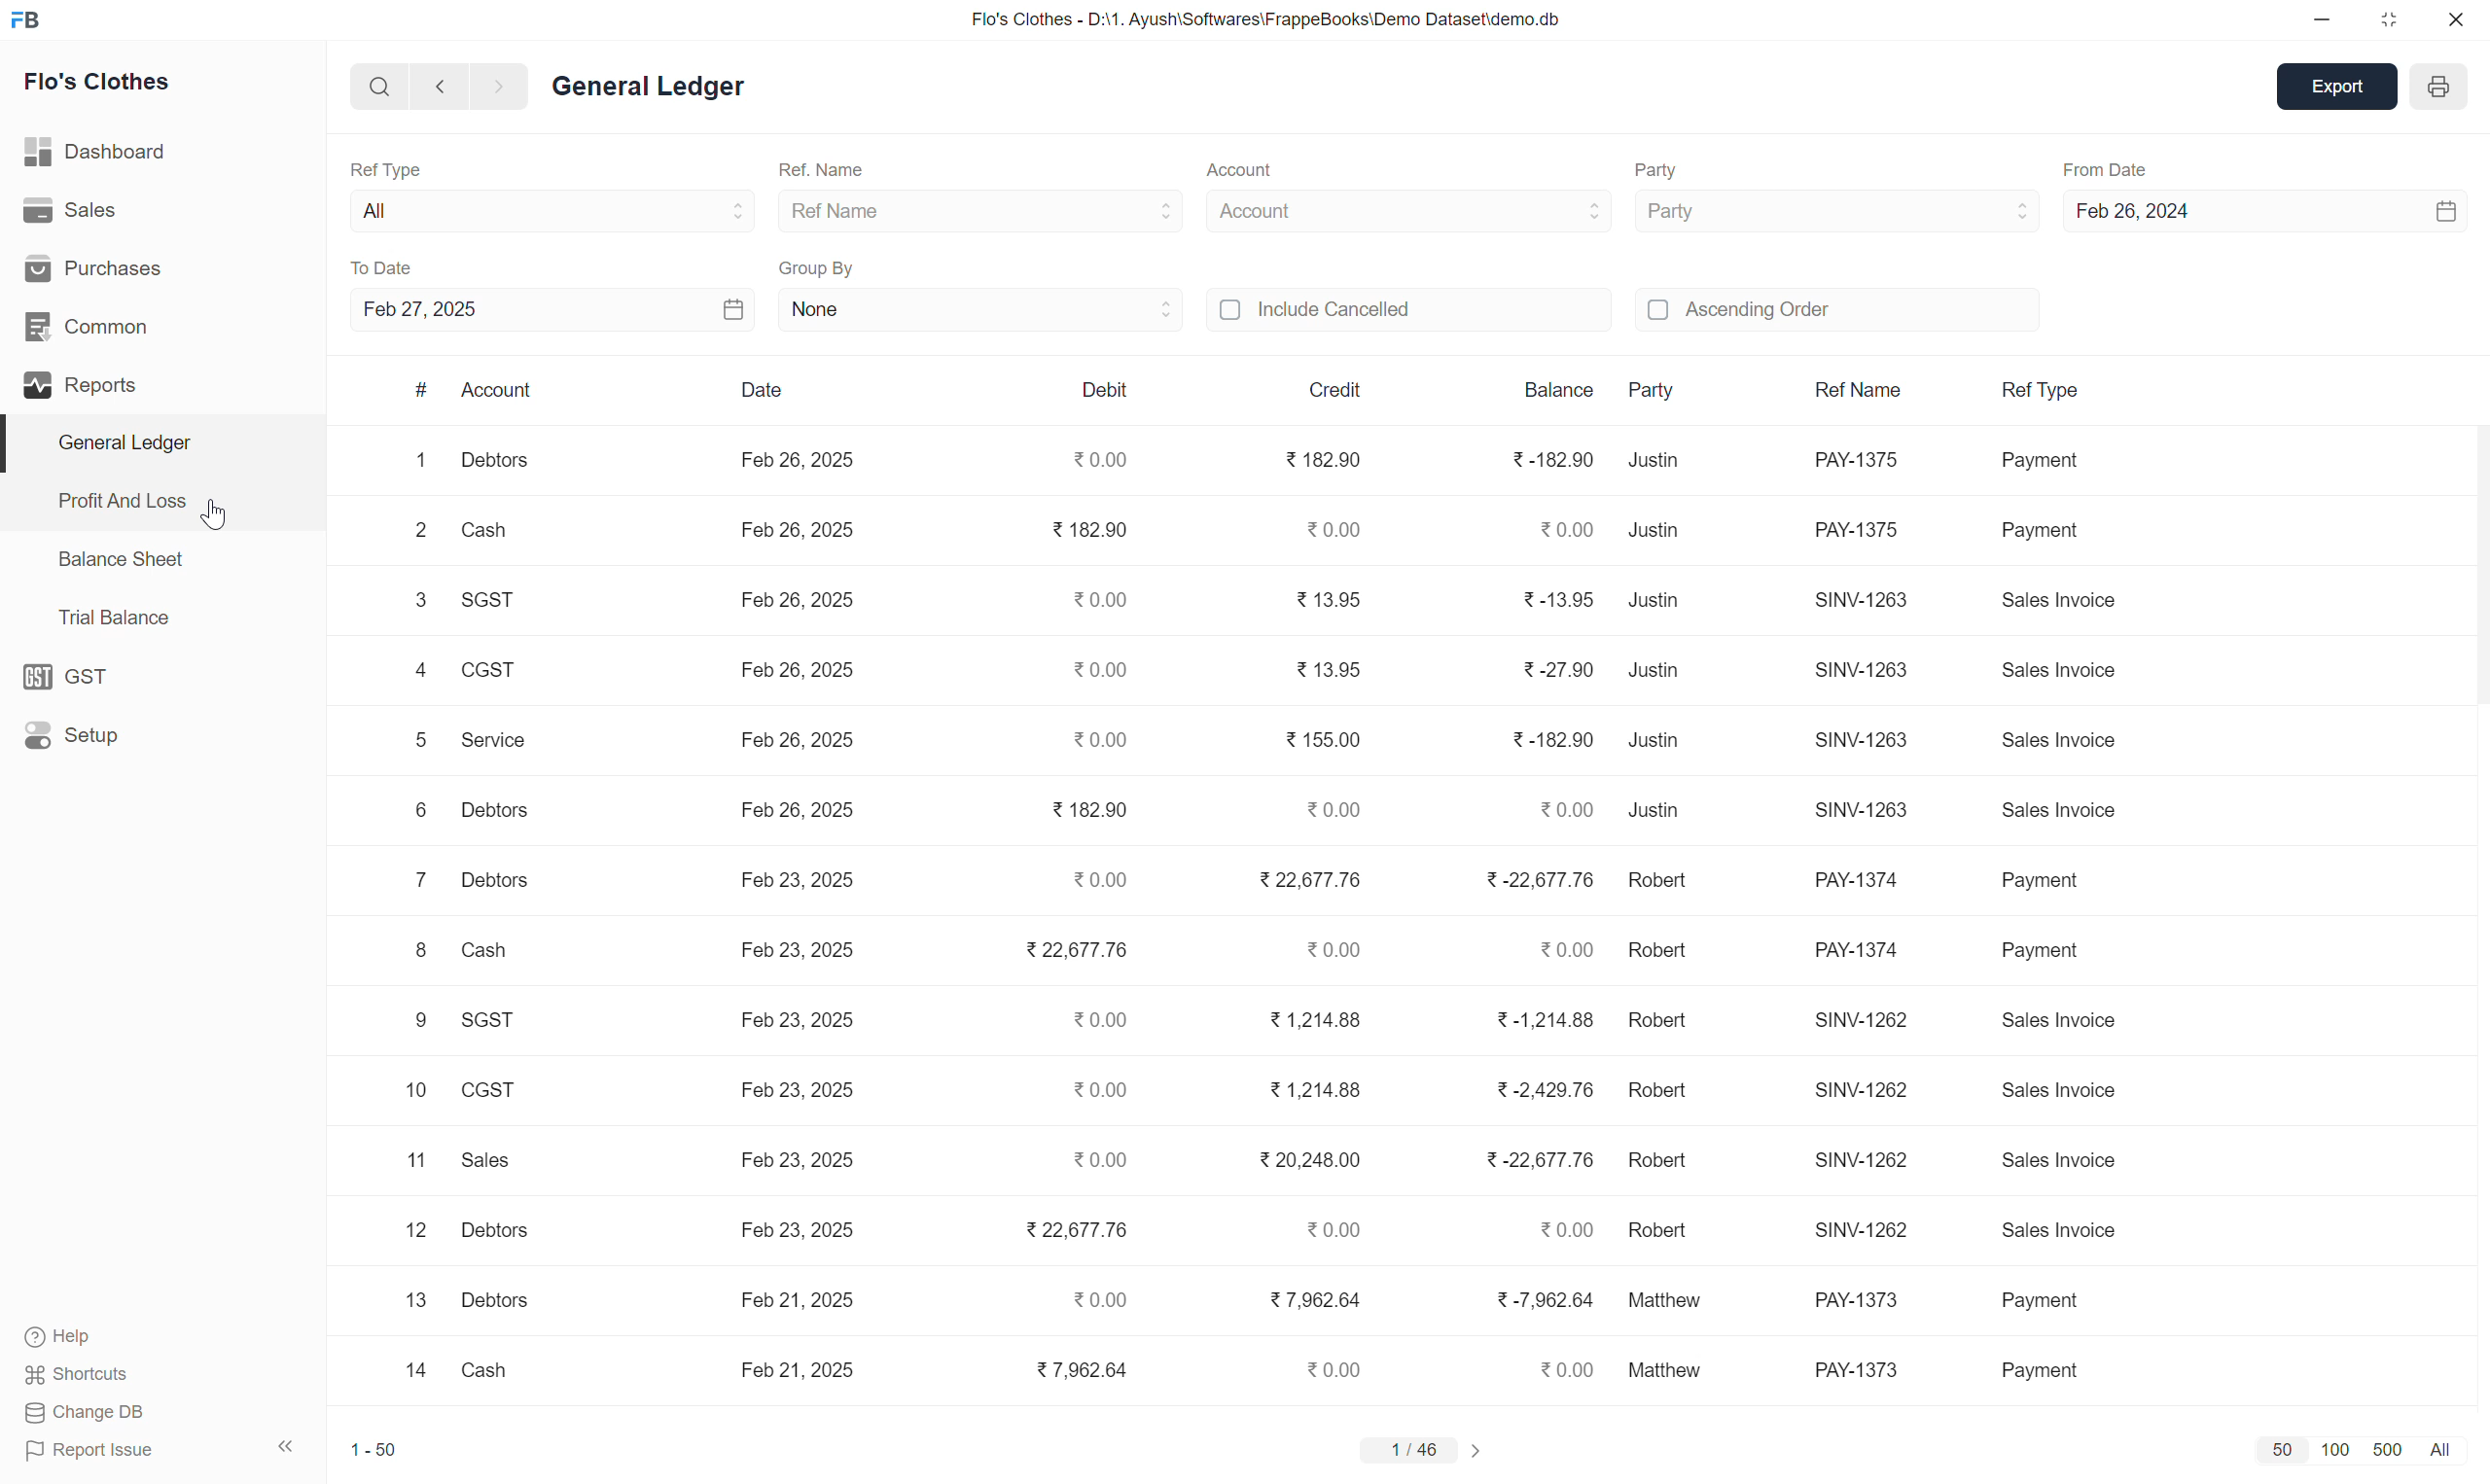 The width and height of the screenshot is (2490, 1484). Describe the element at coordinates (484, 538) in the screenshot. I see `Cash` at that location.